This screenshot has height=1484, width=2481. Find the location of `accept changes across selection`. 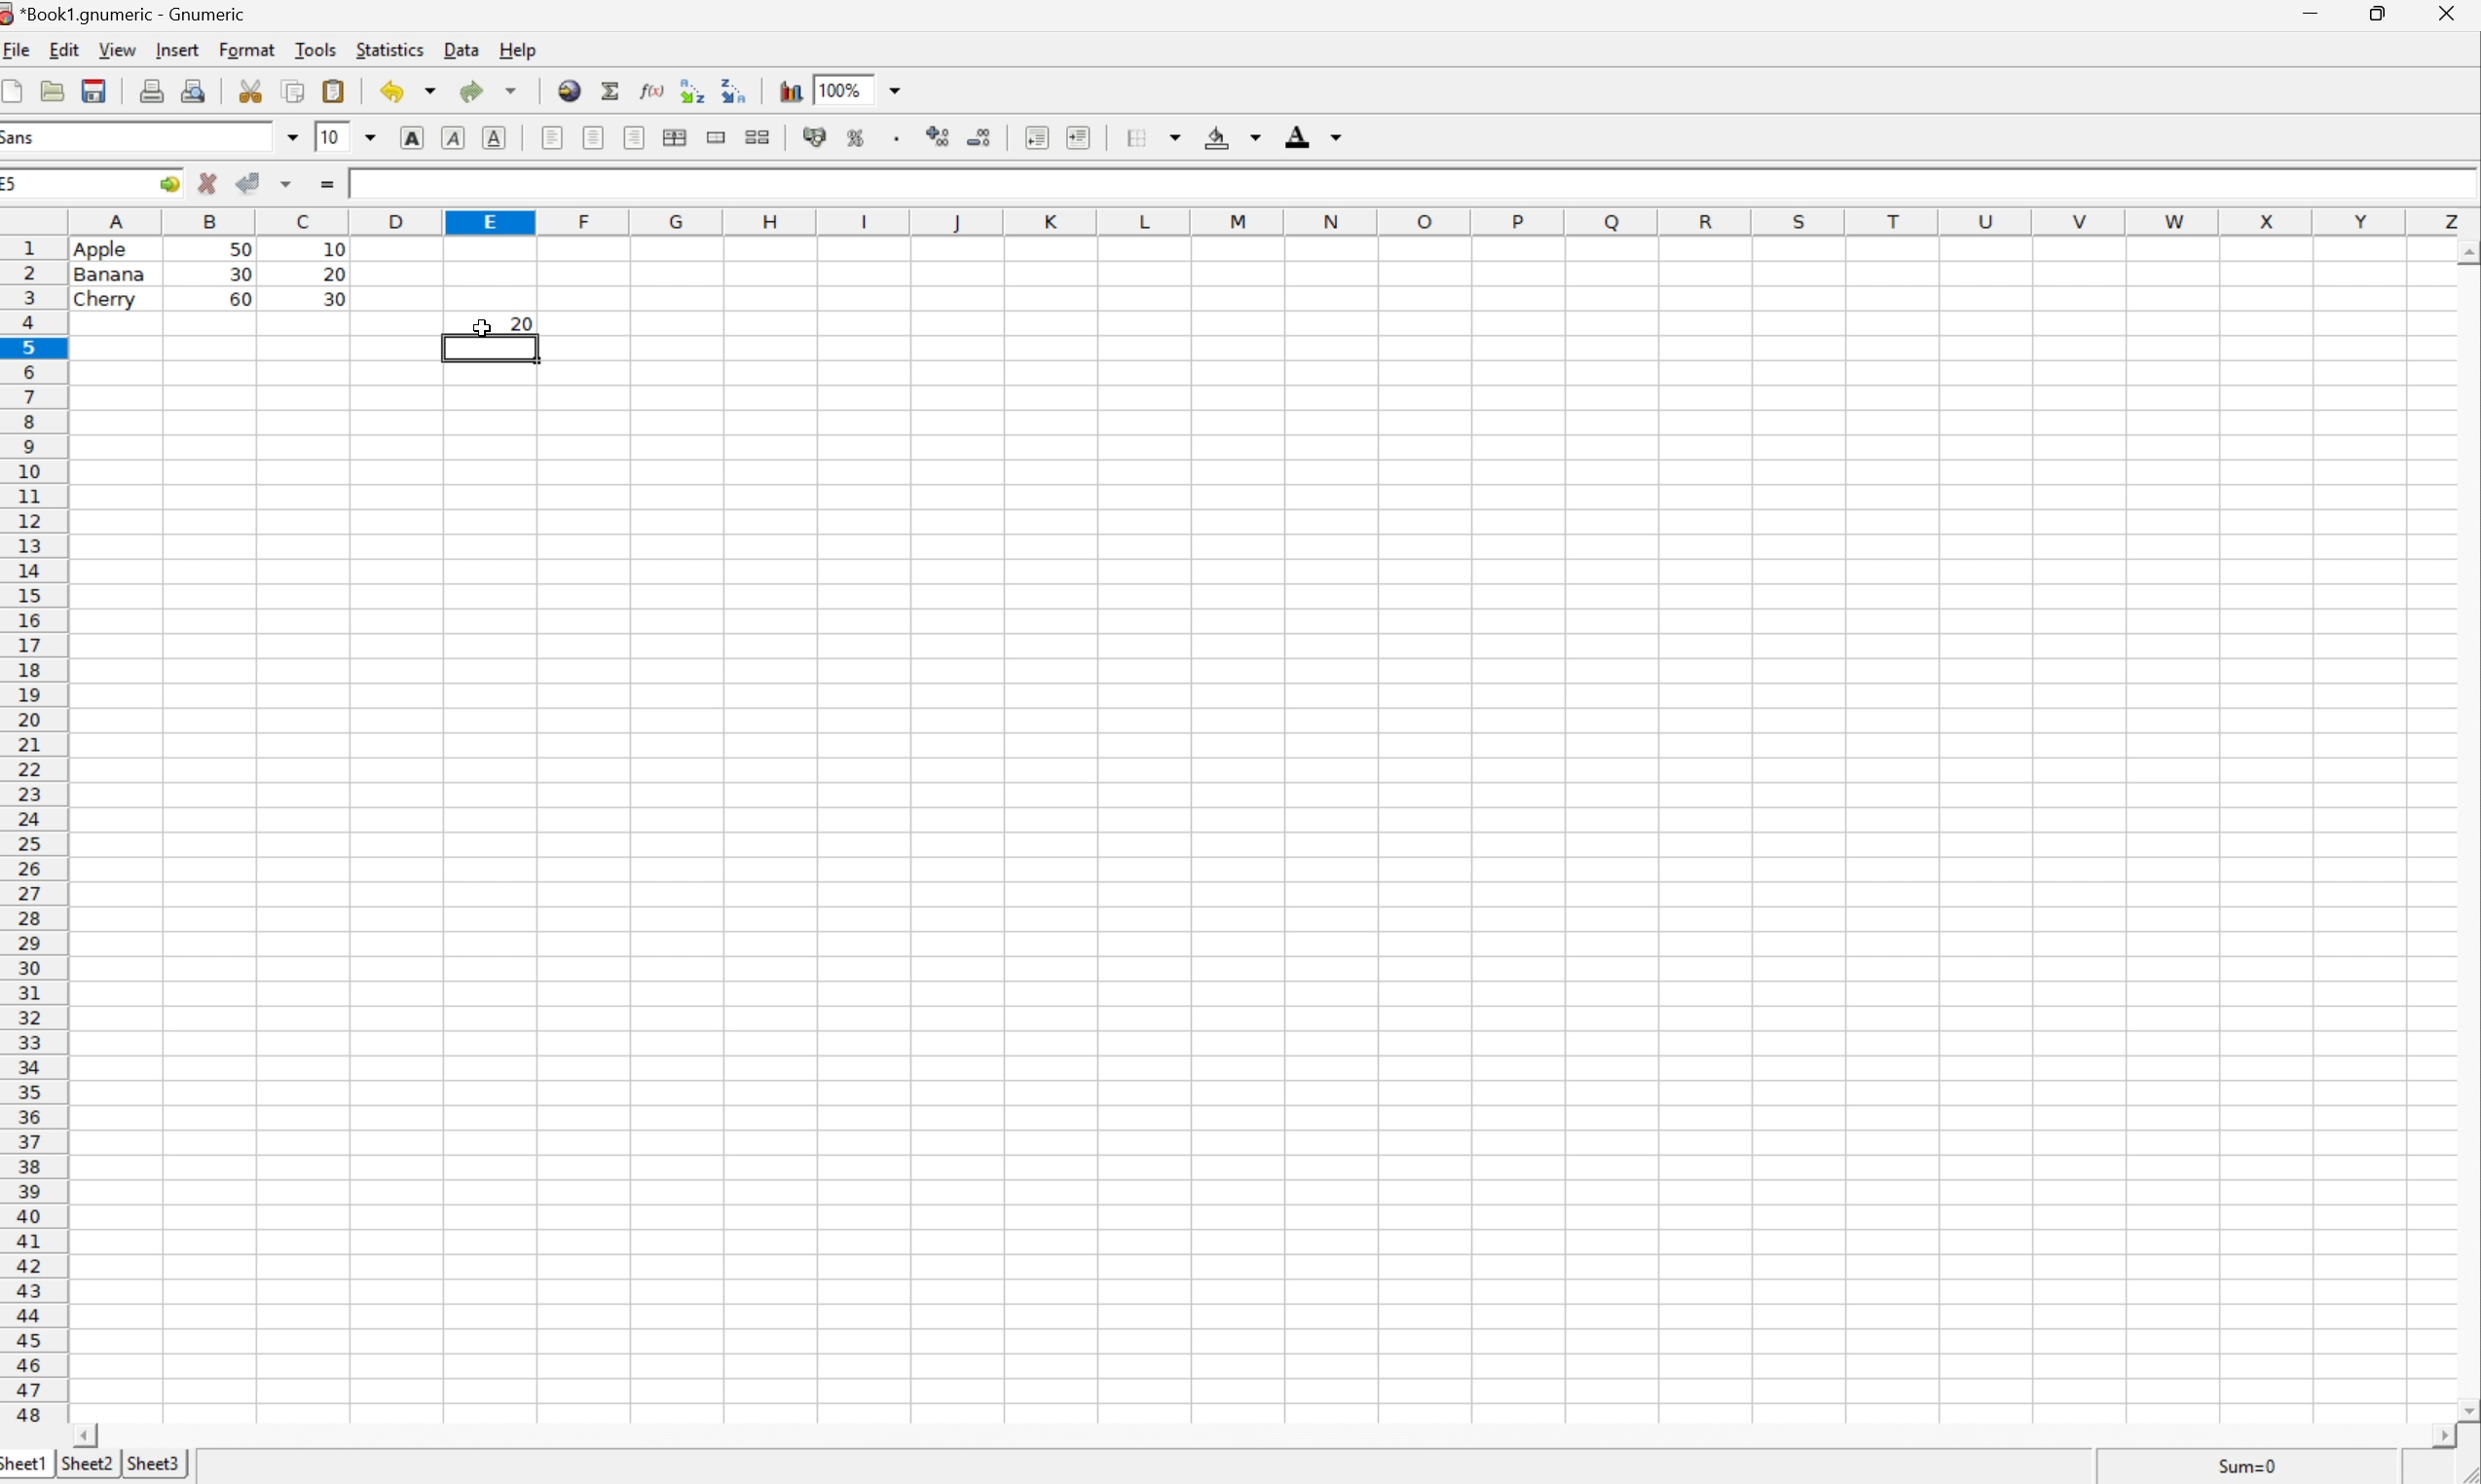

accept changes across selection is located at coordinates (290, 184).